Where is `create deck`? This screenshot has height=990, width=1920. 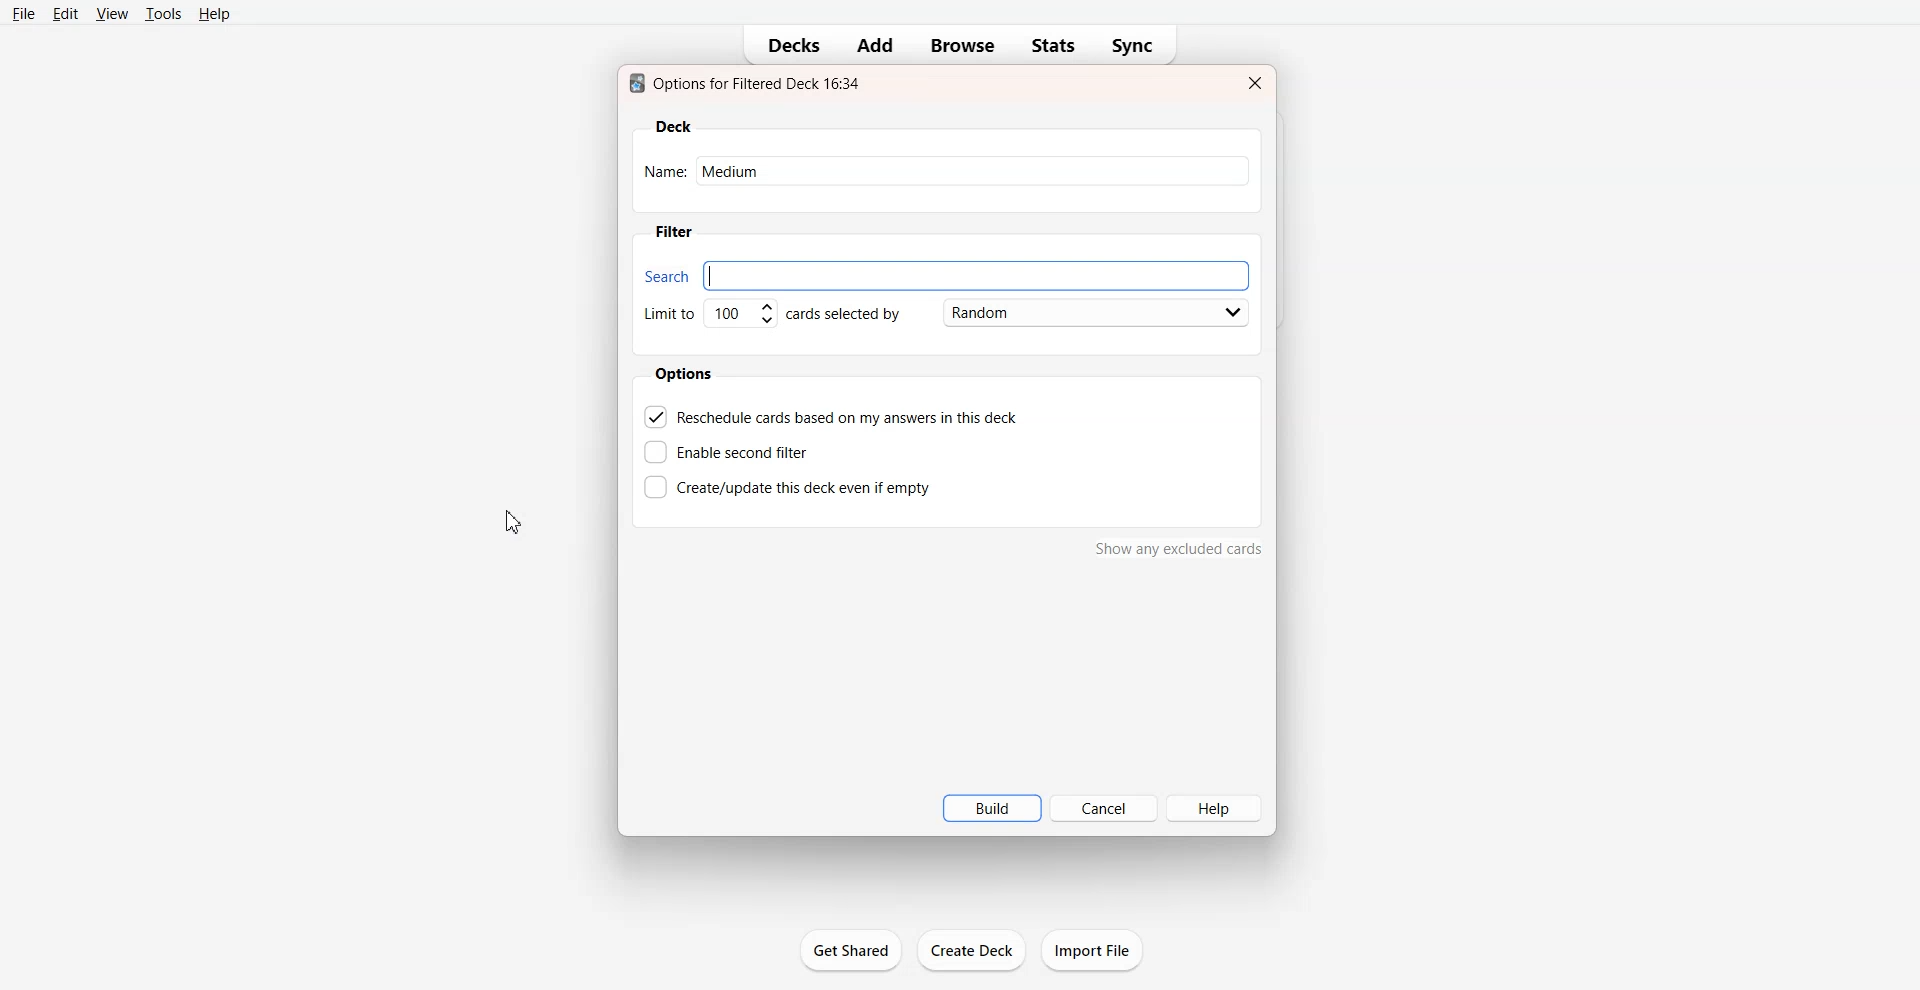 create deck is located at coordinates (977, 951).